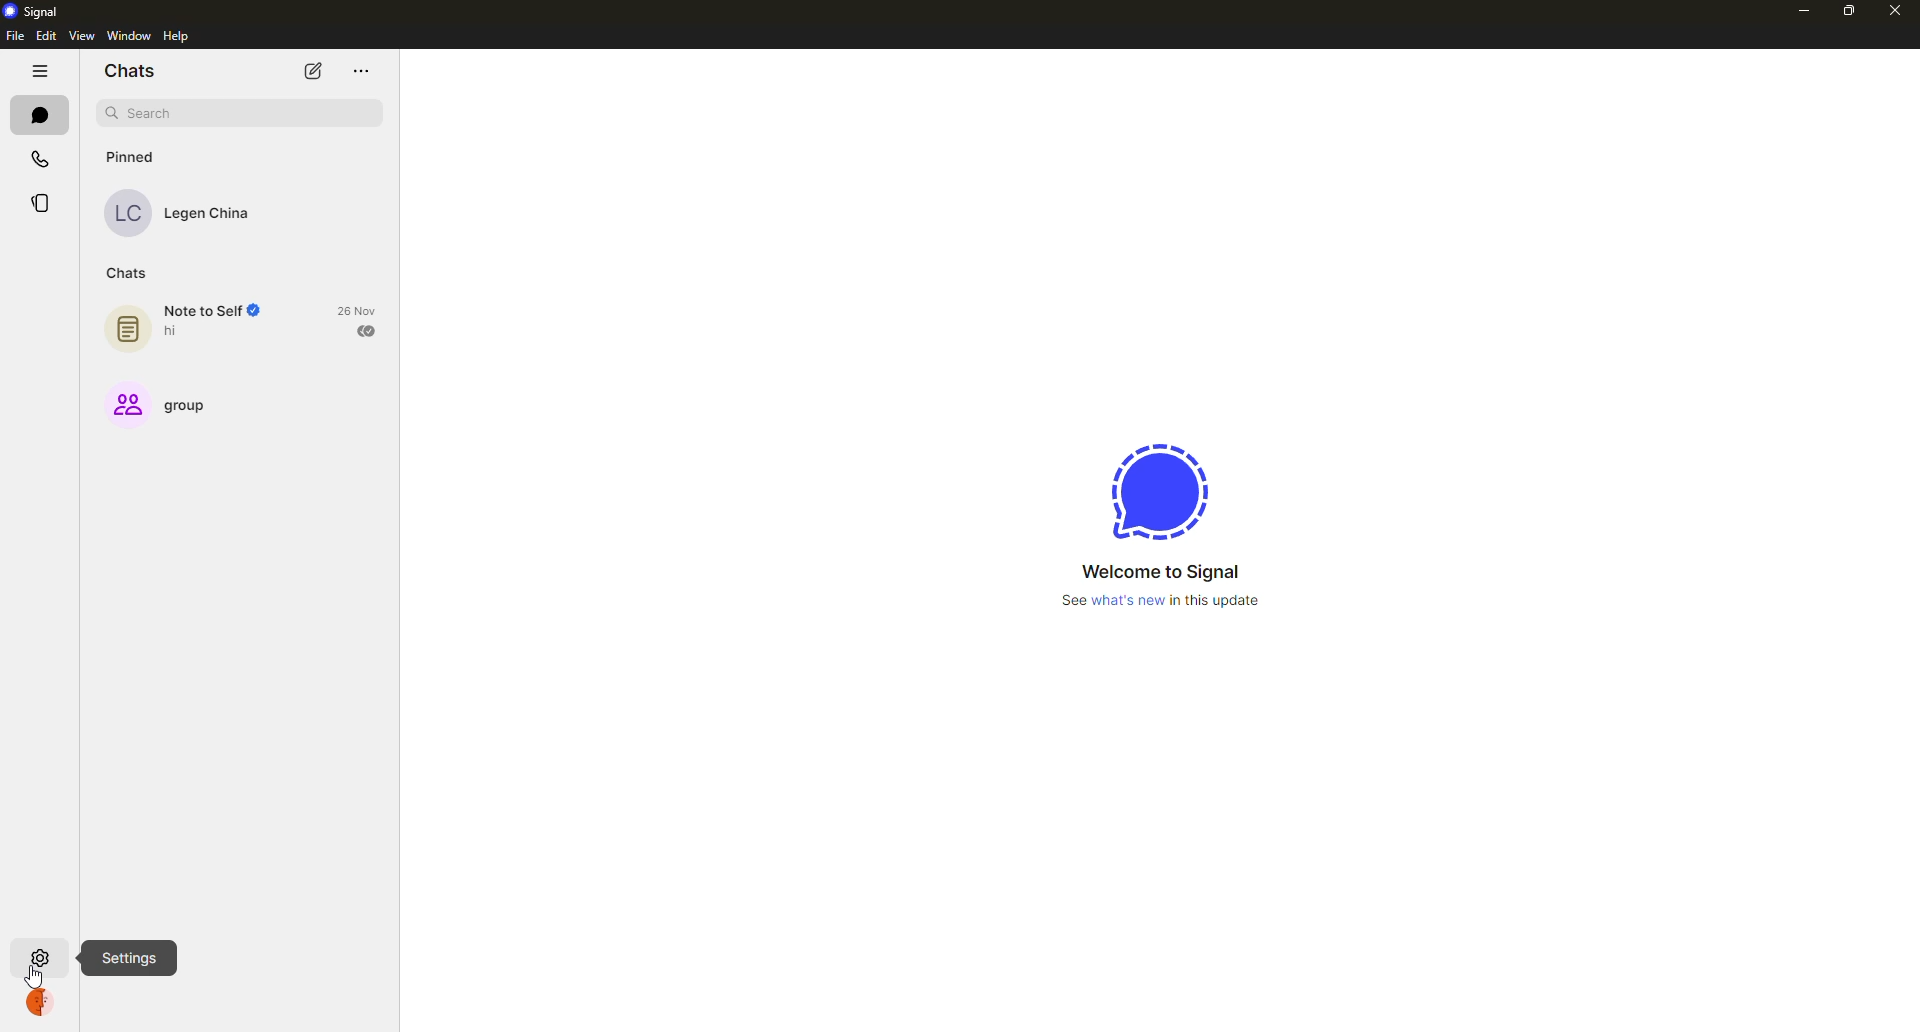  What do you see at coordinates (182, 212) in the screenshot?
I see `contact` at bounding box center [182, 212].